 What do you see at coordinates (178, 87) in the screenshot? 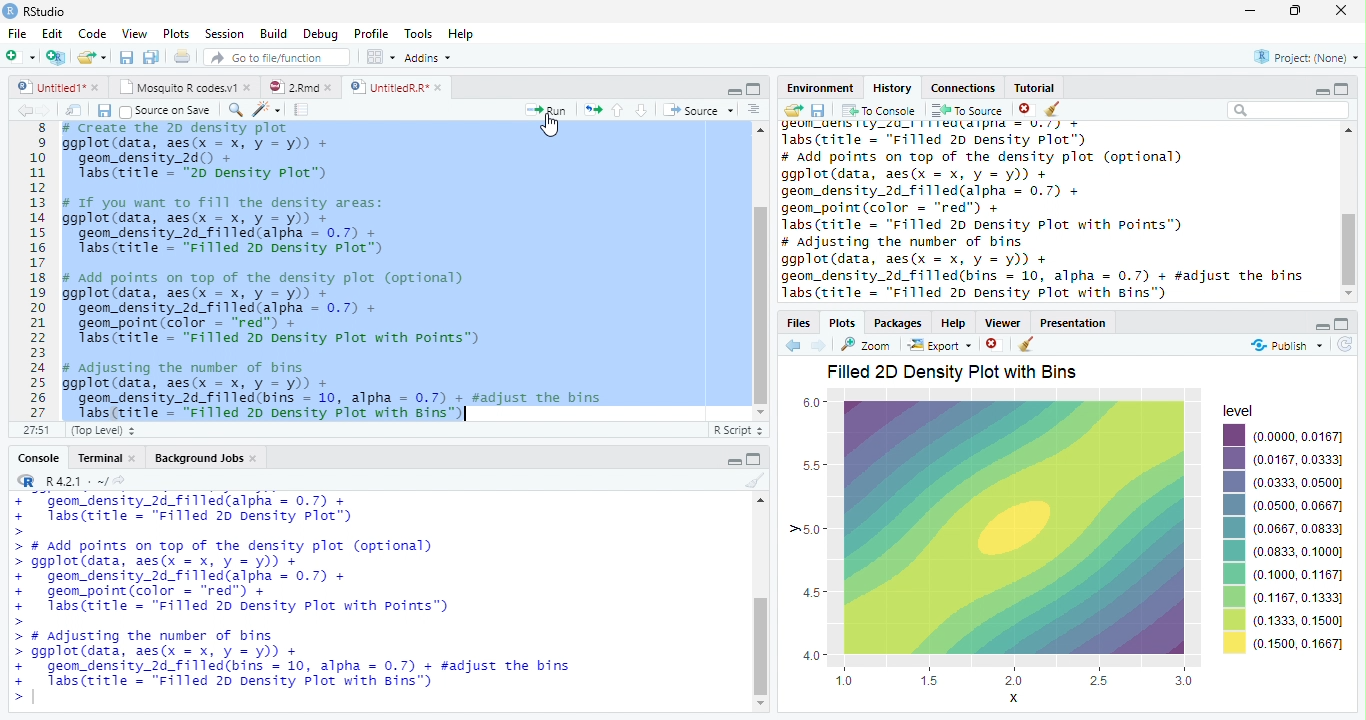
I see `‘Mosquito R codes.v1` at bounding box center [178, 87].